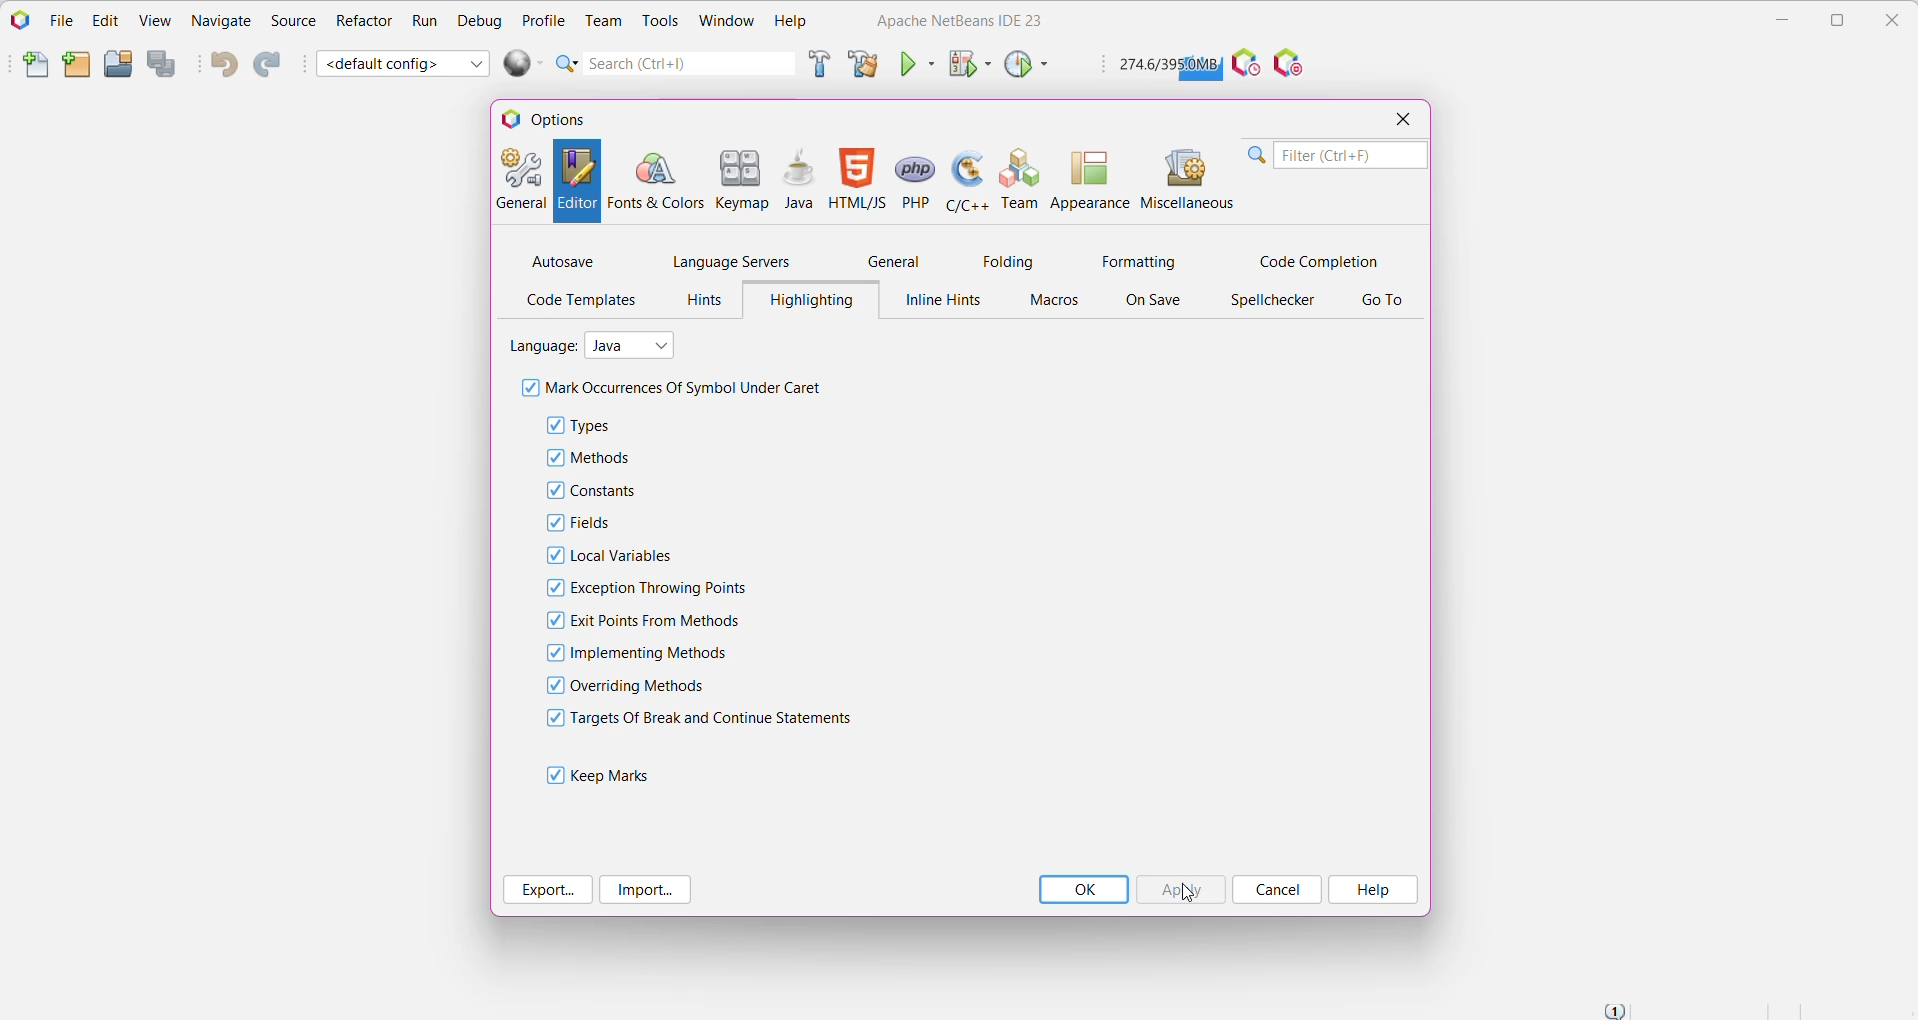  What do you see at coordinates (1020, 180) in the screenshot?
I see `Team` at bounding box center [1020, 180].